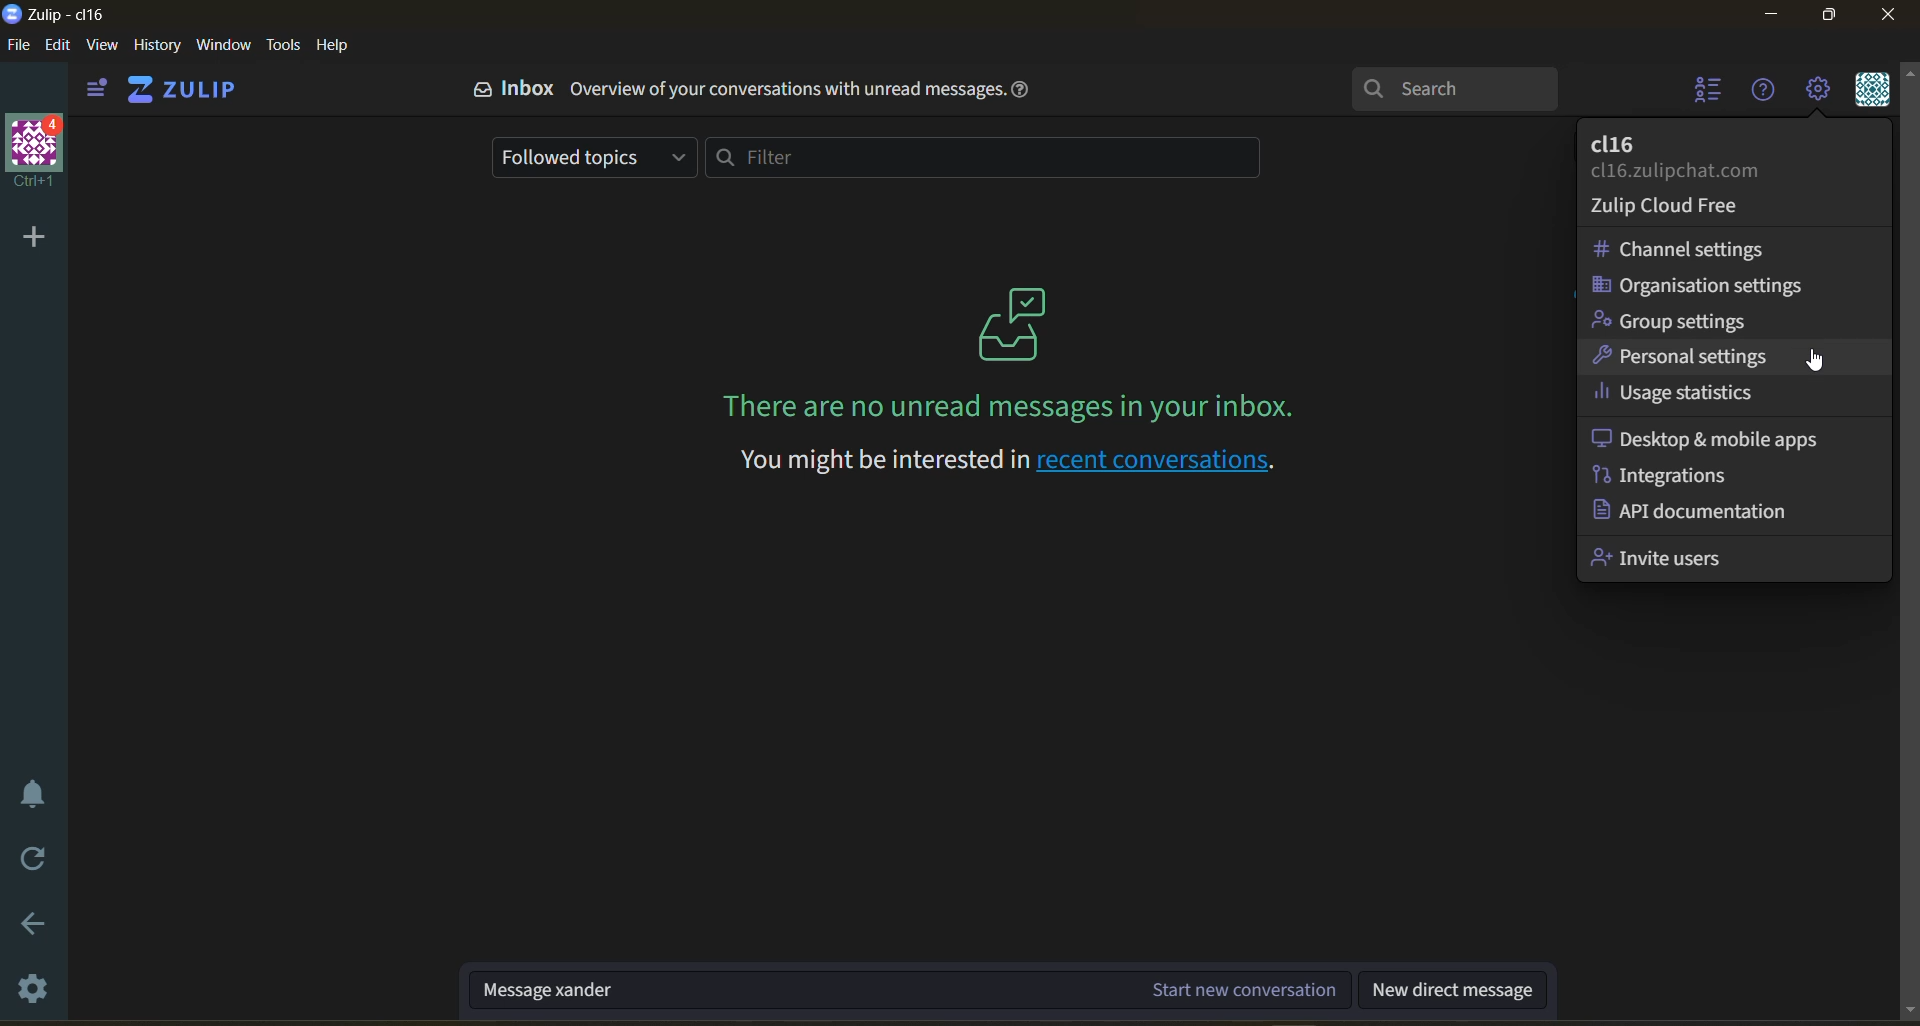  What do you see at coordinates (1695, 158) in the screenshot?
I see `organisation name and email` at bounding box center [1695, 158].